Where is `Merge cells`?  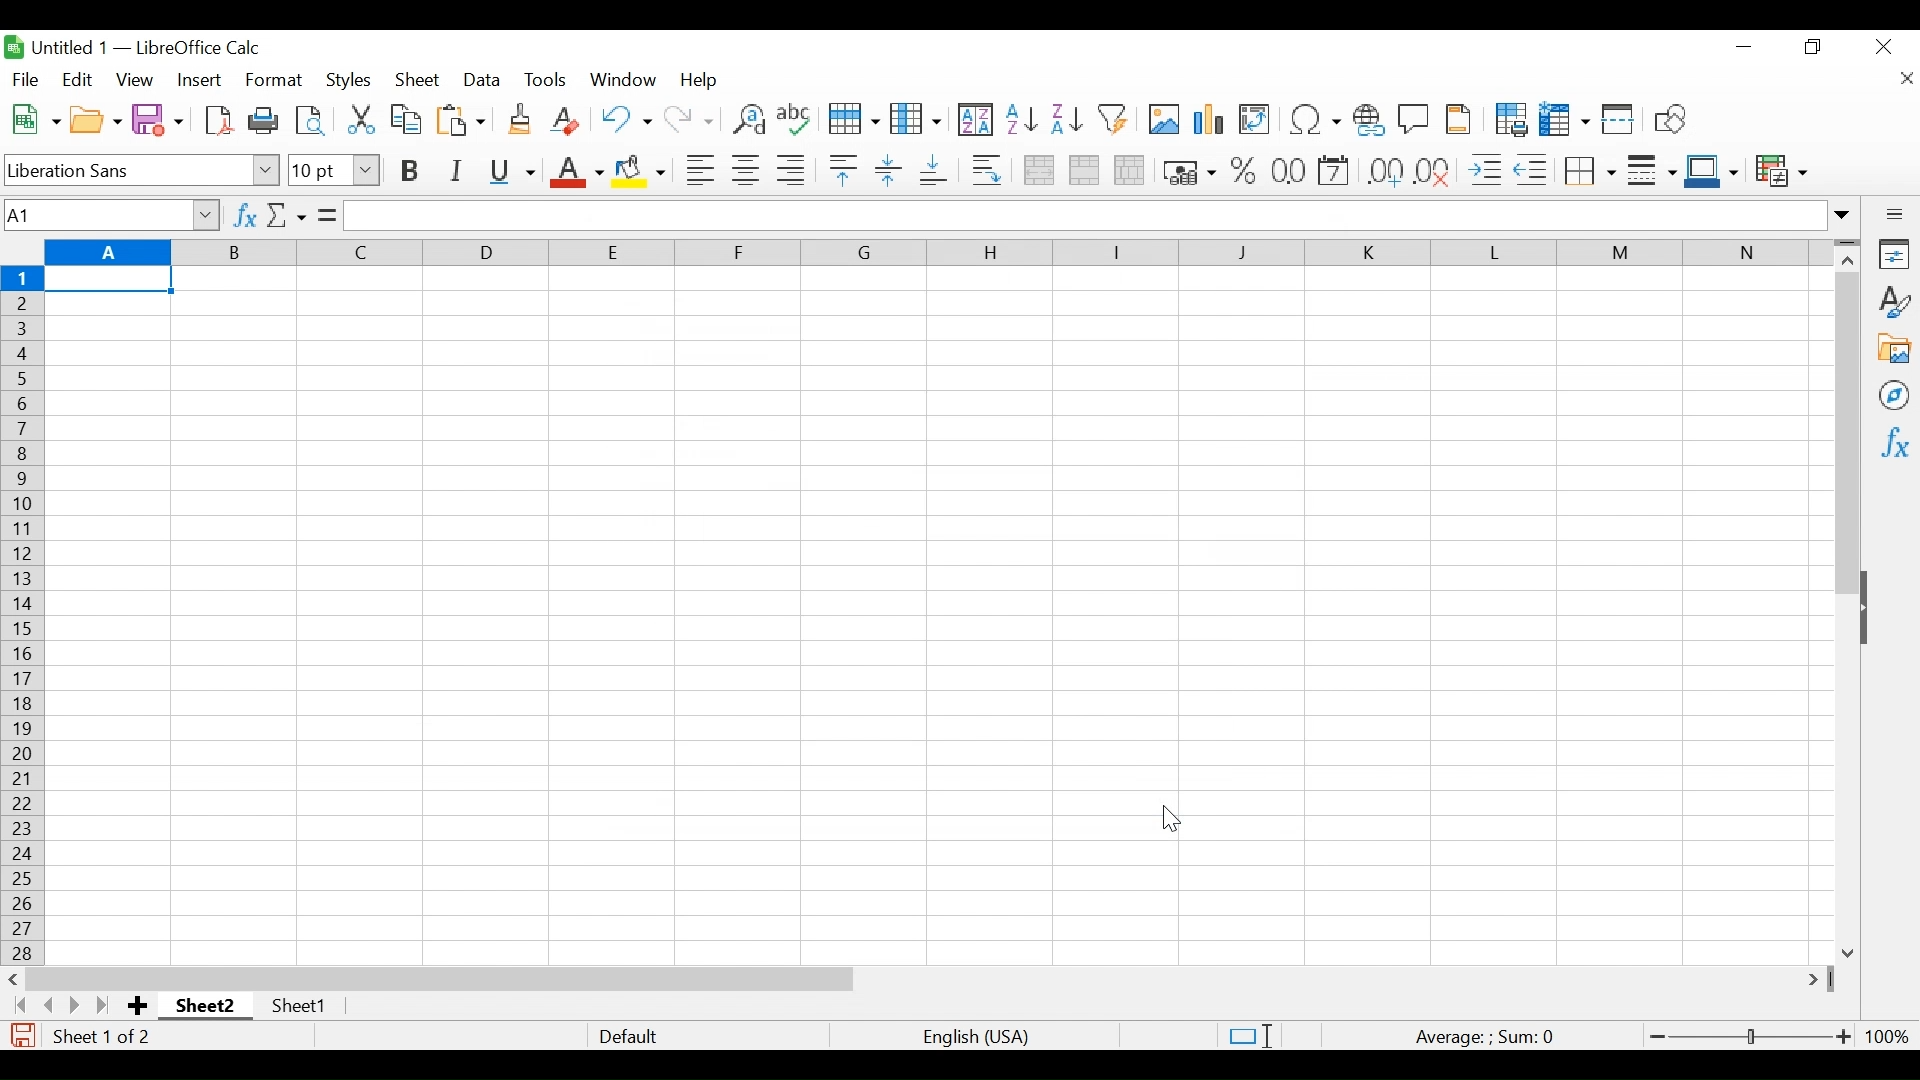 Merge cells is located at coordinates (1083, 170).